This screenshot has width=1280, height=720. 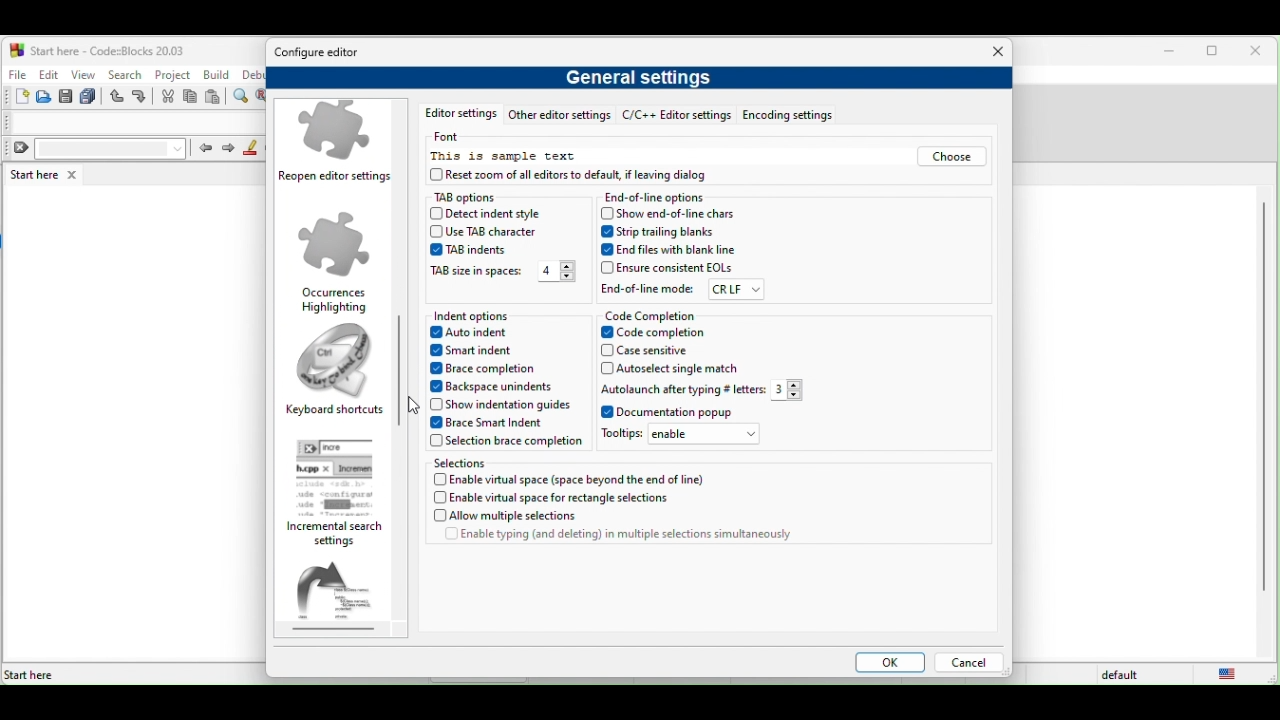 I want to click on crlf, so click(x=736, y=290).